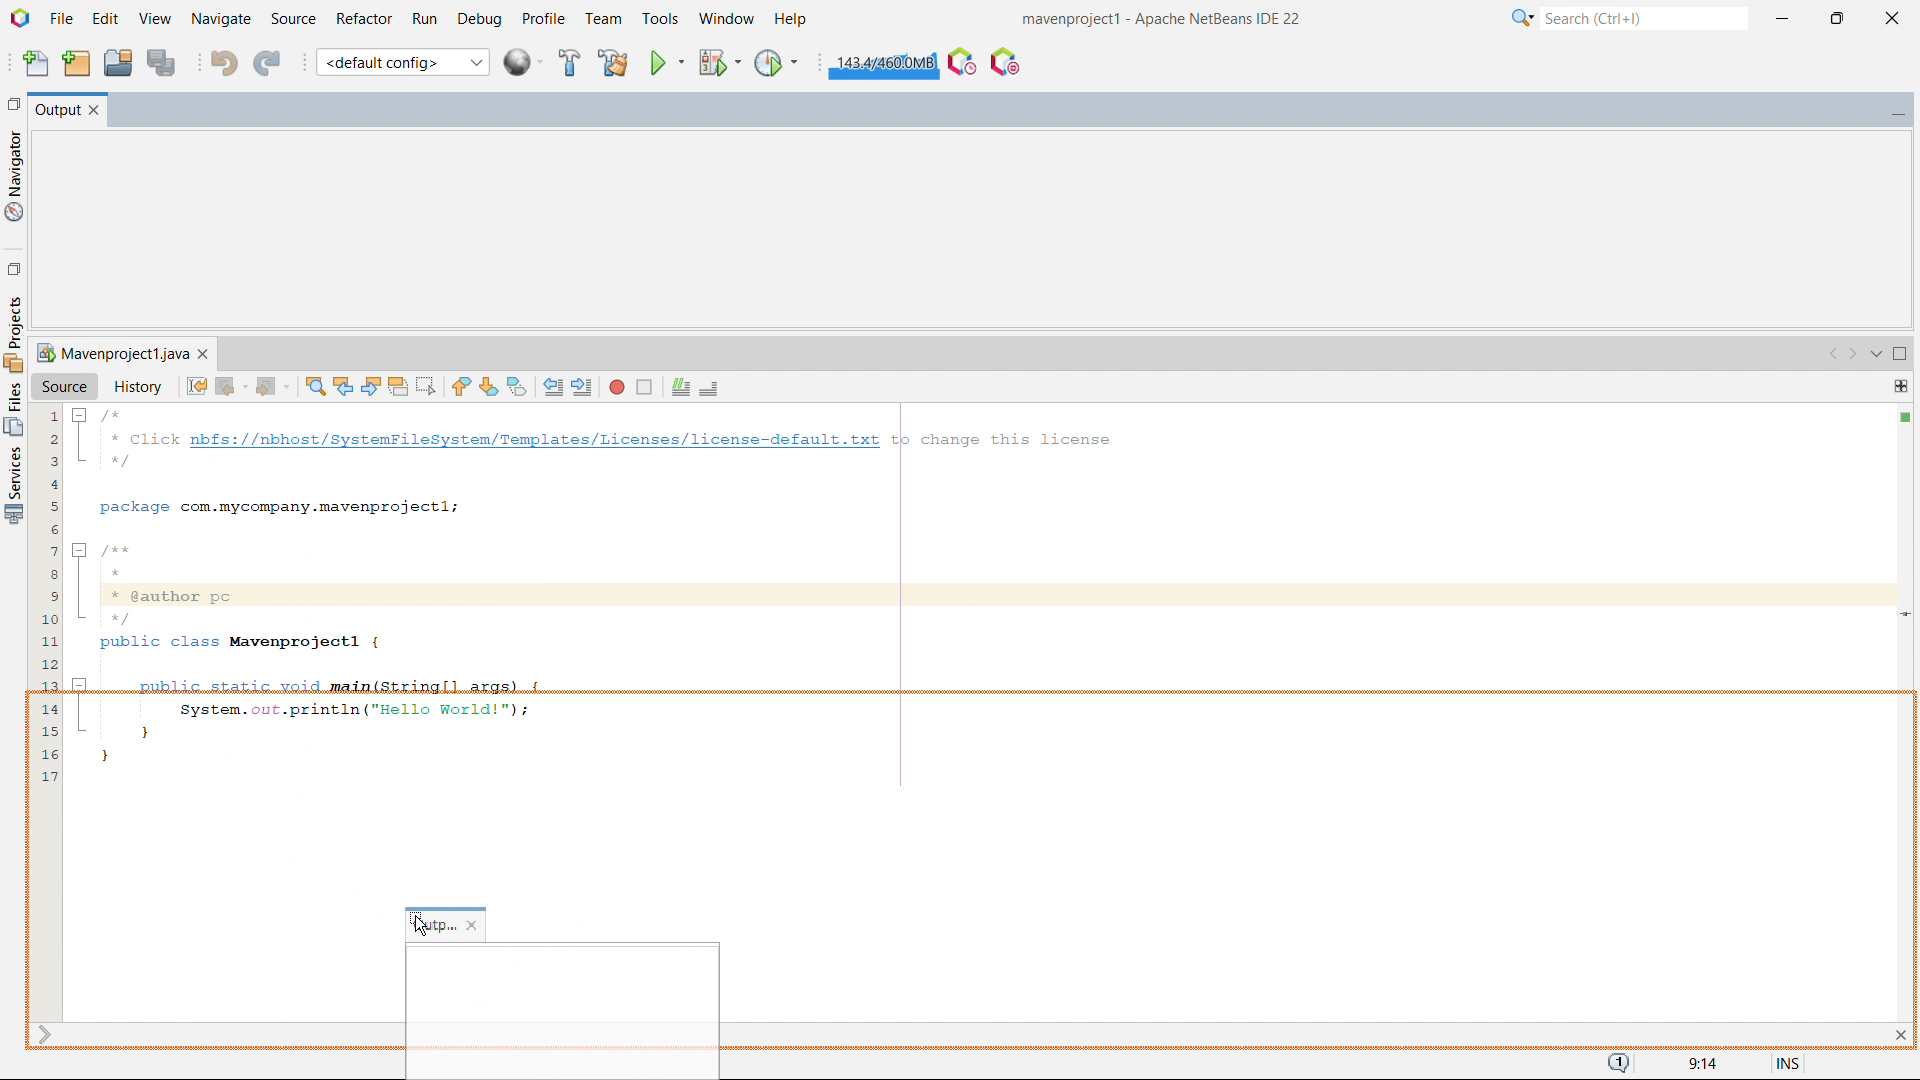  What do you see at coordinates (1853, 355) in the screenshot?
I see `scroll right` at bounding box center [1853, 355].